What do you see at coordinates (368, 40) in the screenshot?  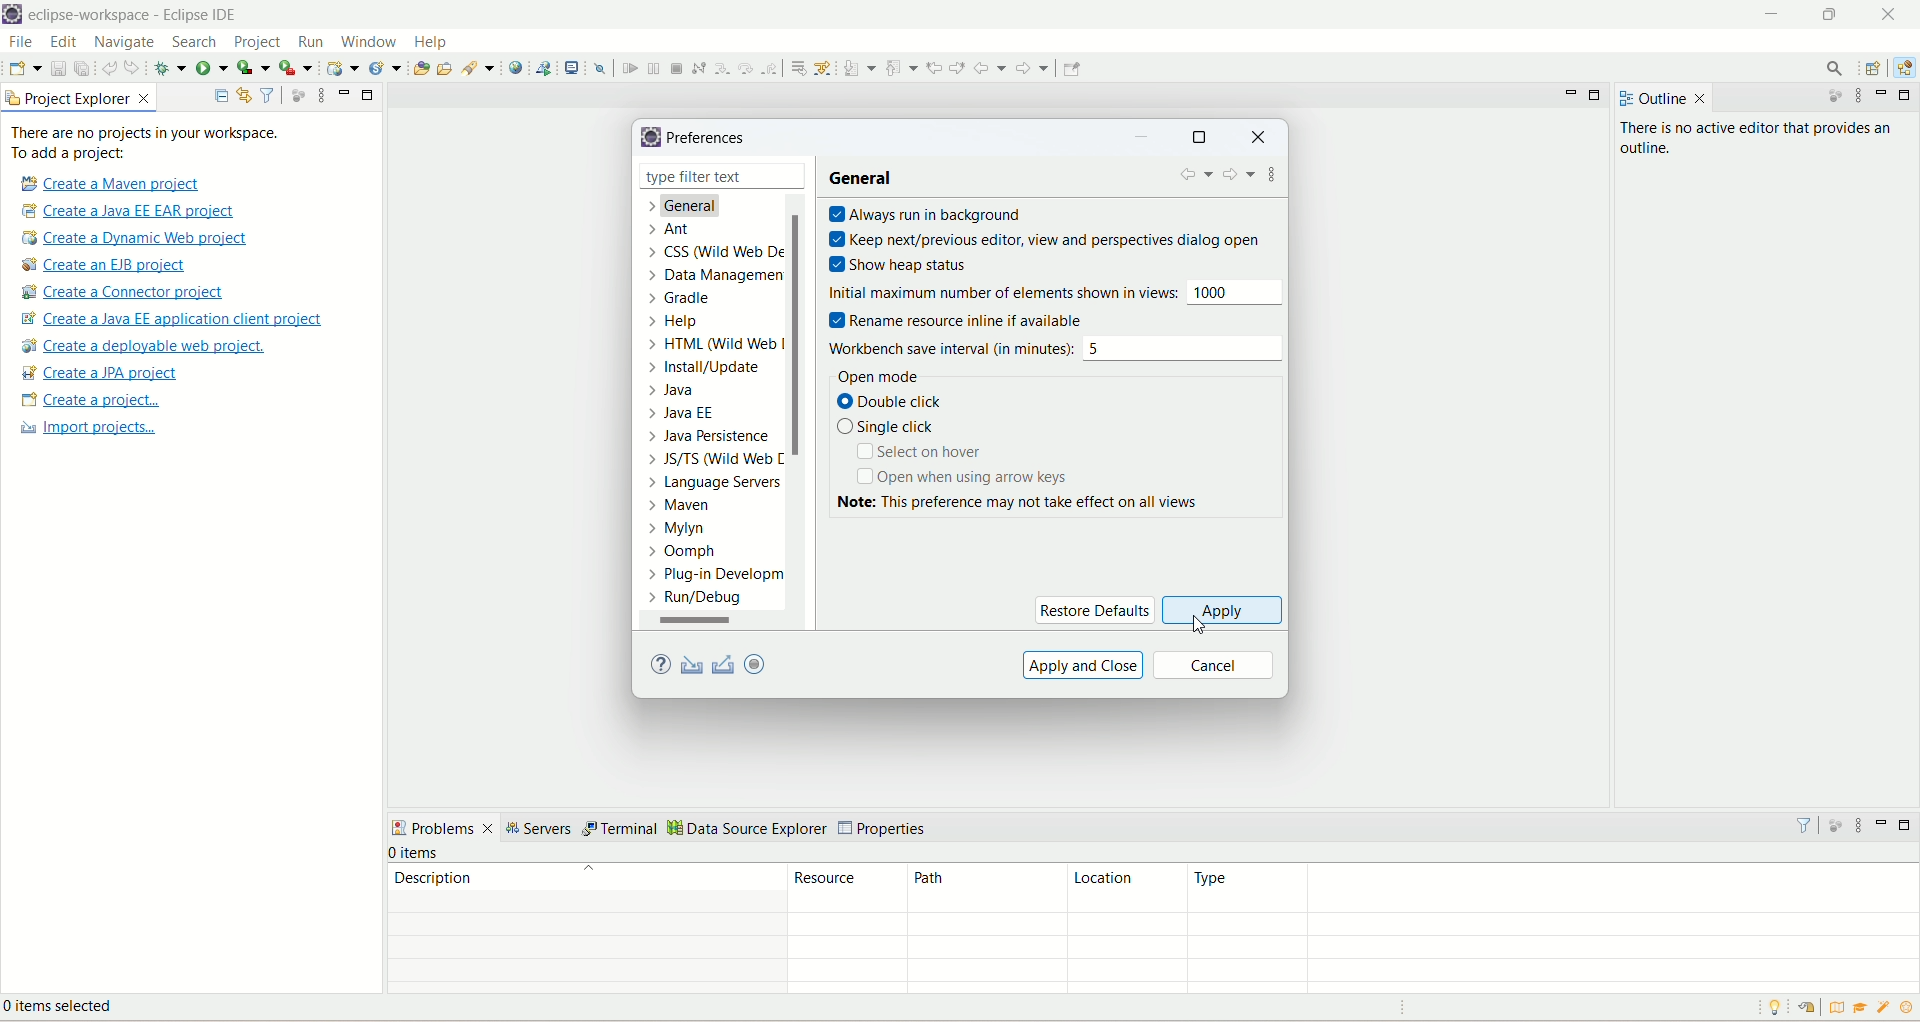 I see `window` at bounding box center [368, 40].